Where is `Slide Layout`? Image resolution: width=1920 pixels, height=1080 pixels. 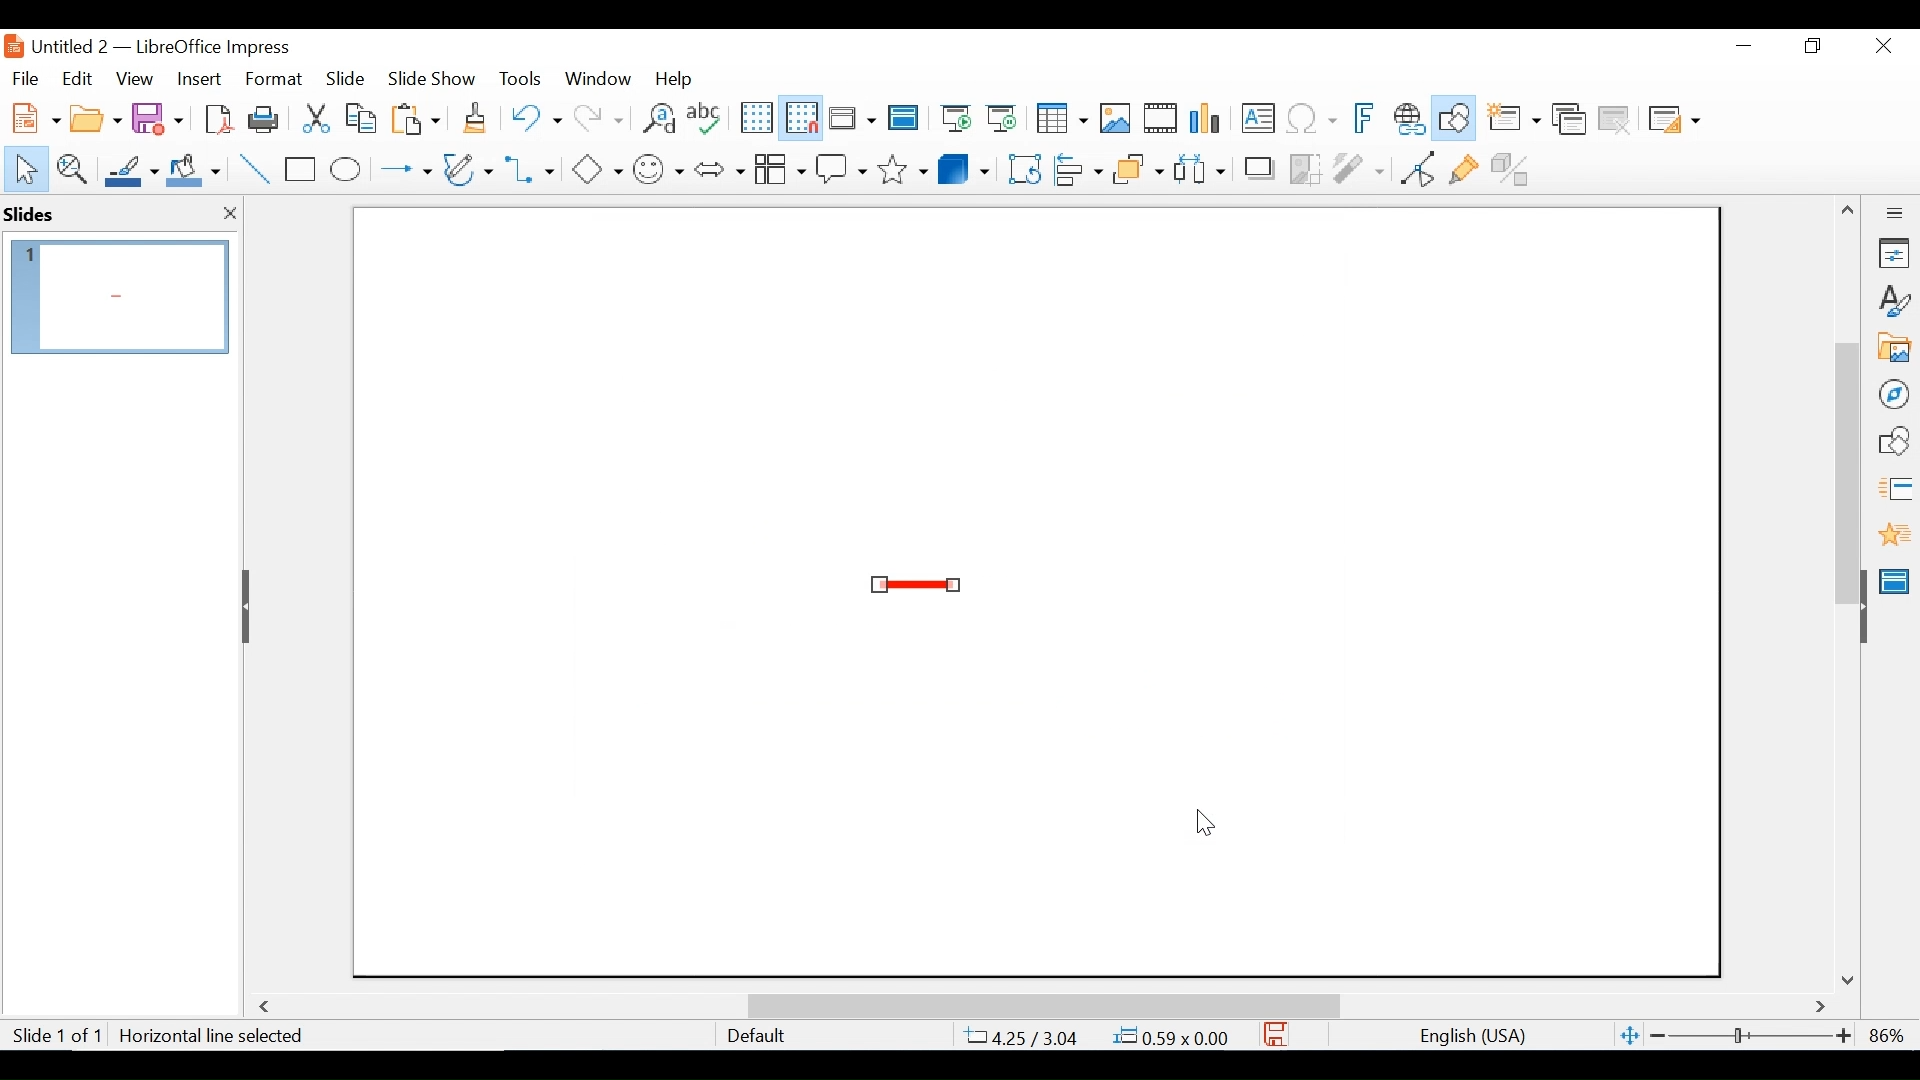
Slide Layout is located at coordinates (1672, 121).